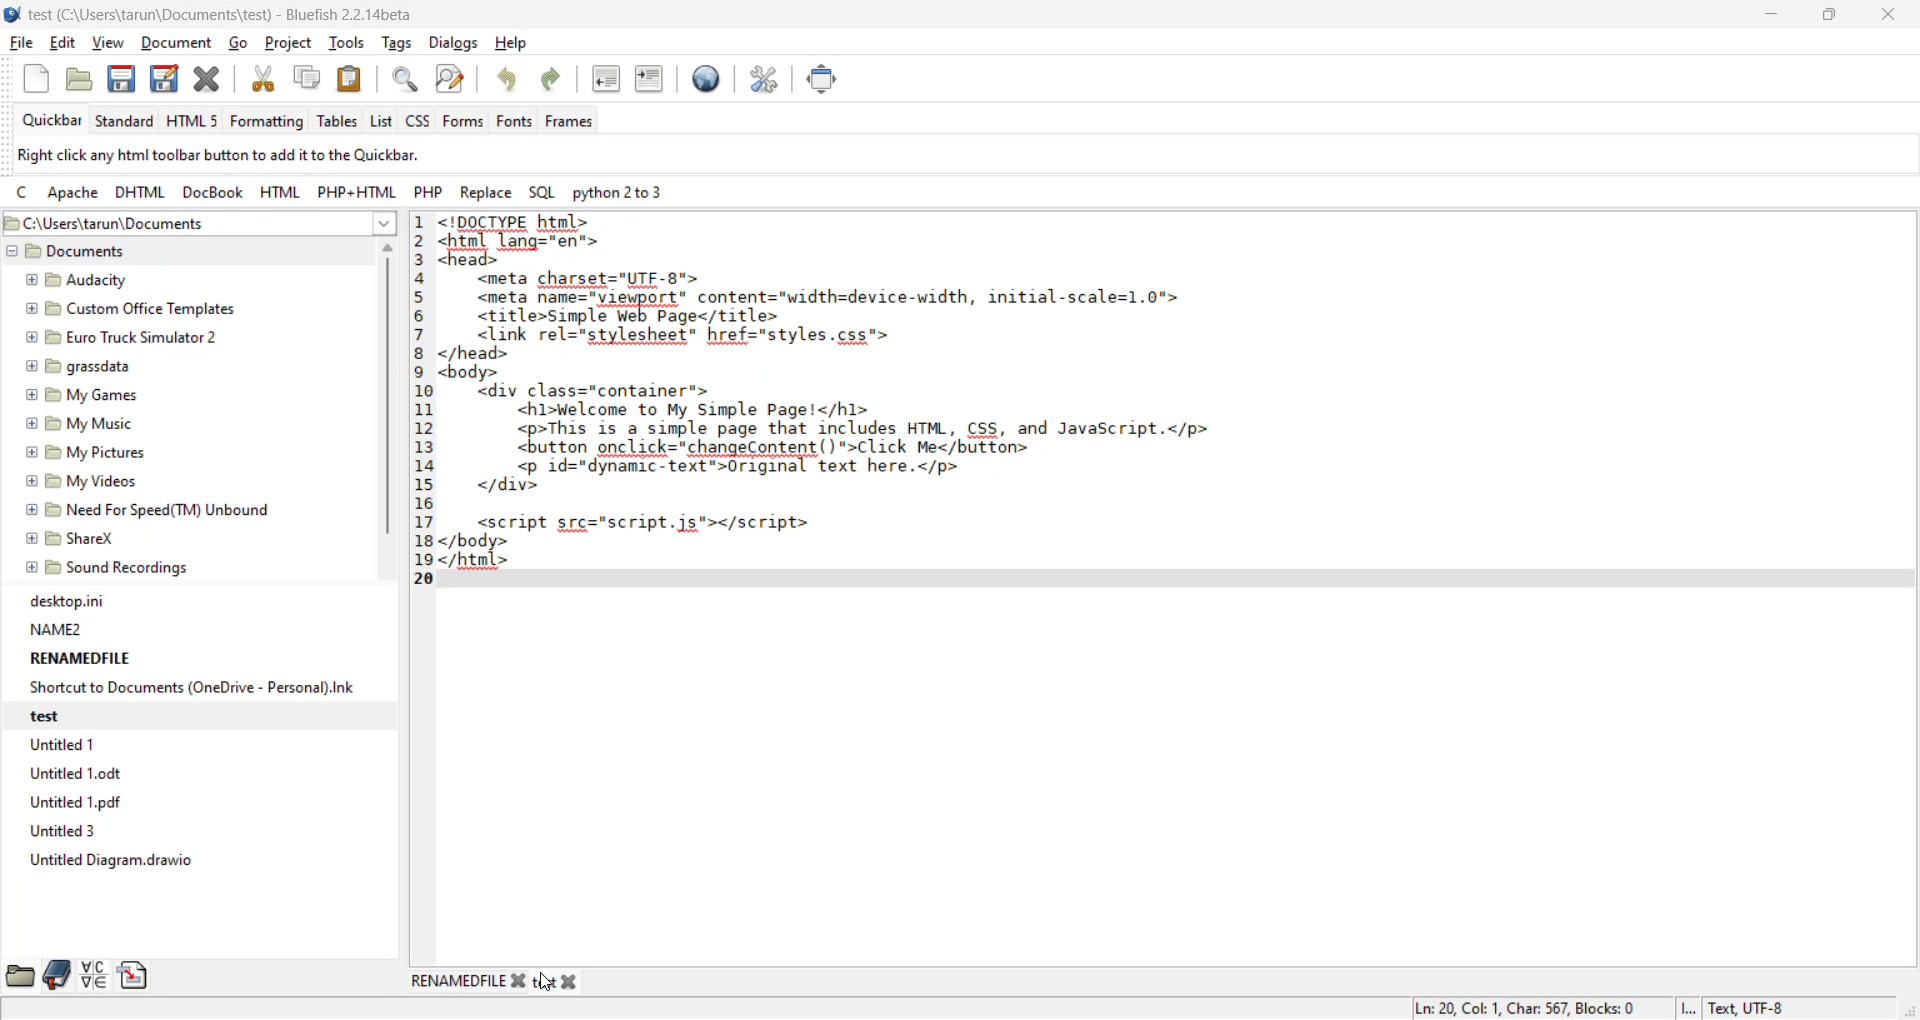 This screenshot has width=1920, height=1020. I want to click on css, so click(418, 121).